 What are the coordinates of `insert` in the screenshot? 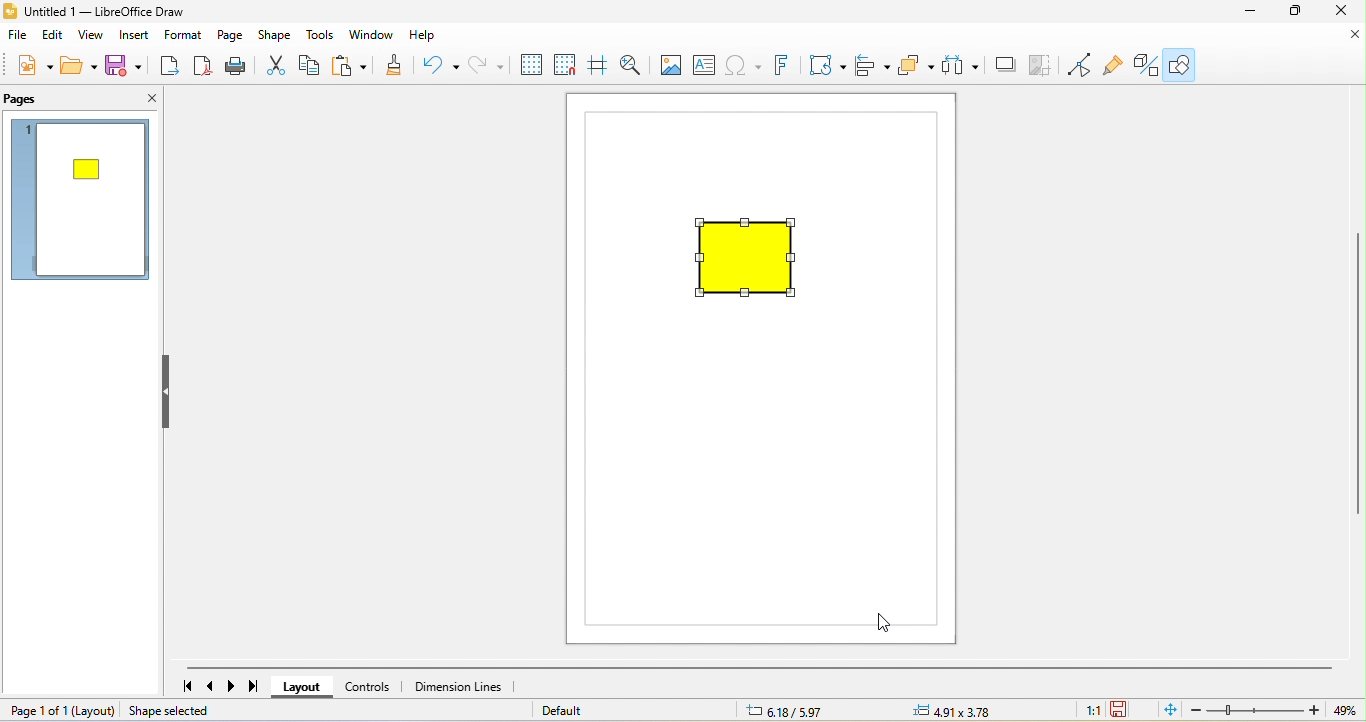 It's located at (134, 38).